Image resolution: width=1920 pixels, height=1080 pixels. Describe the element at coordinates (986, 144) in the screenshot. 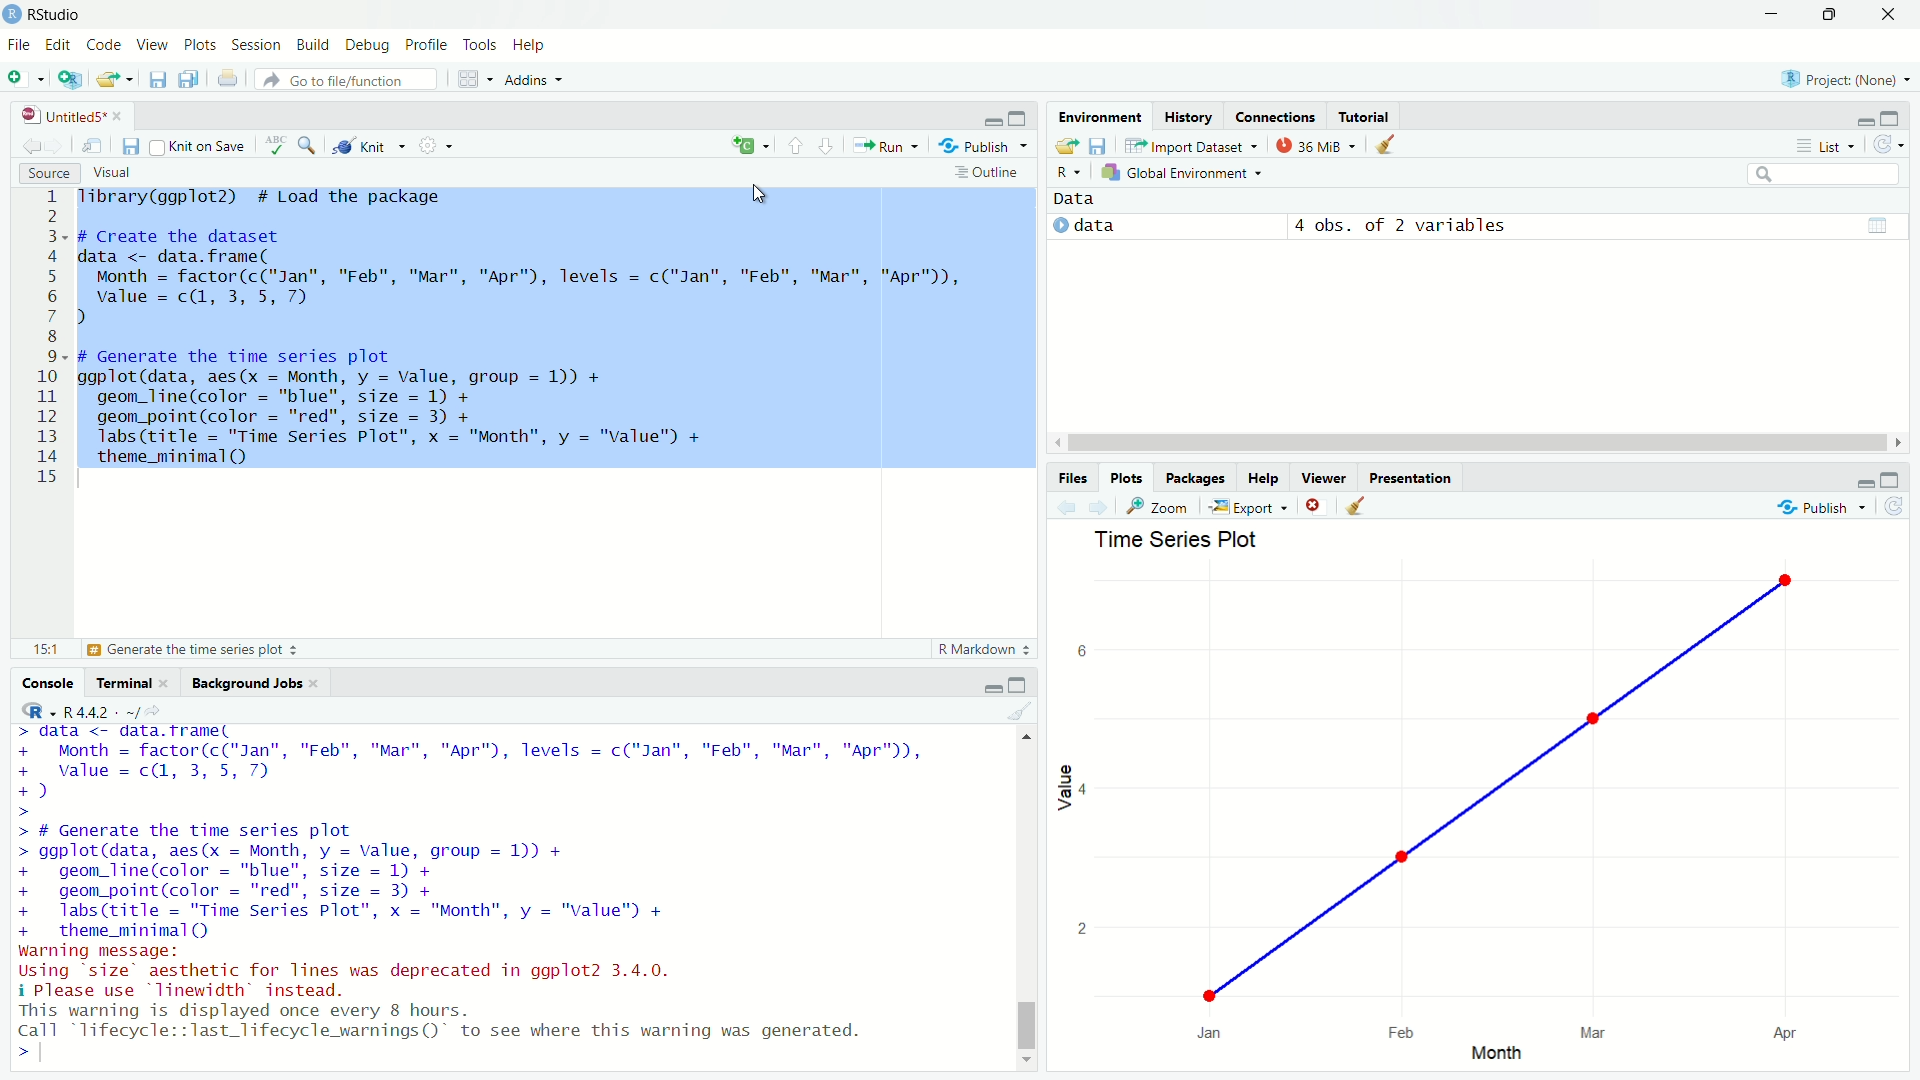

I see `publish` at that location.